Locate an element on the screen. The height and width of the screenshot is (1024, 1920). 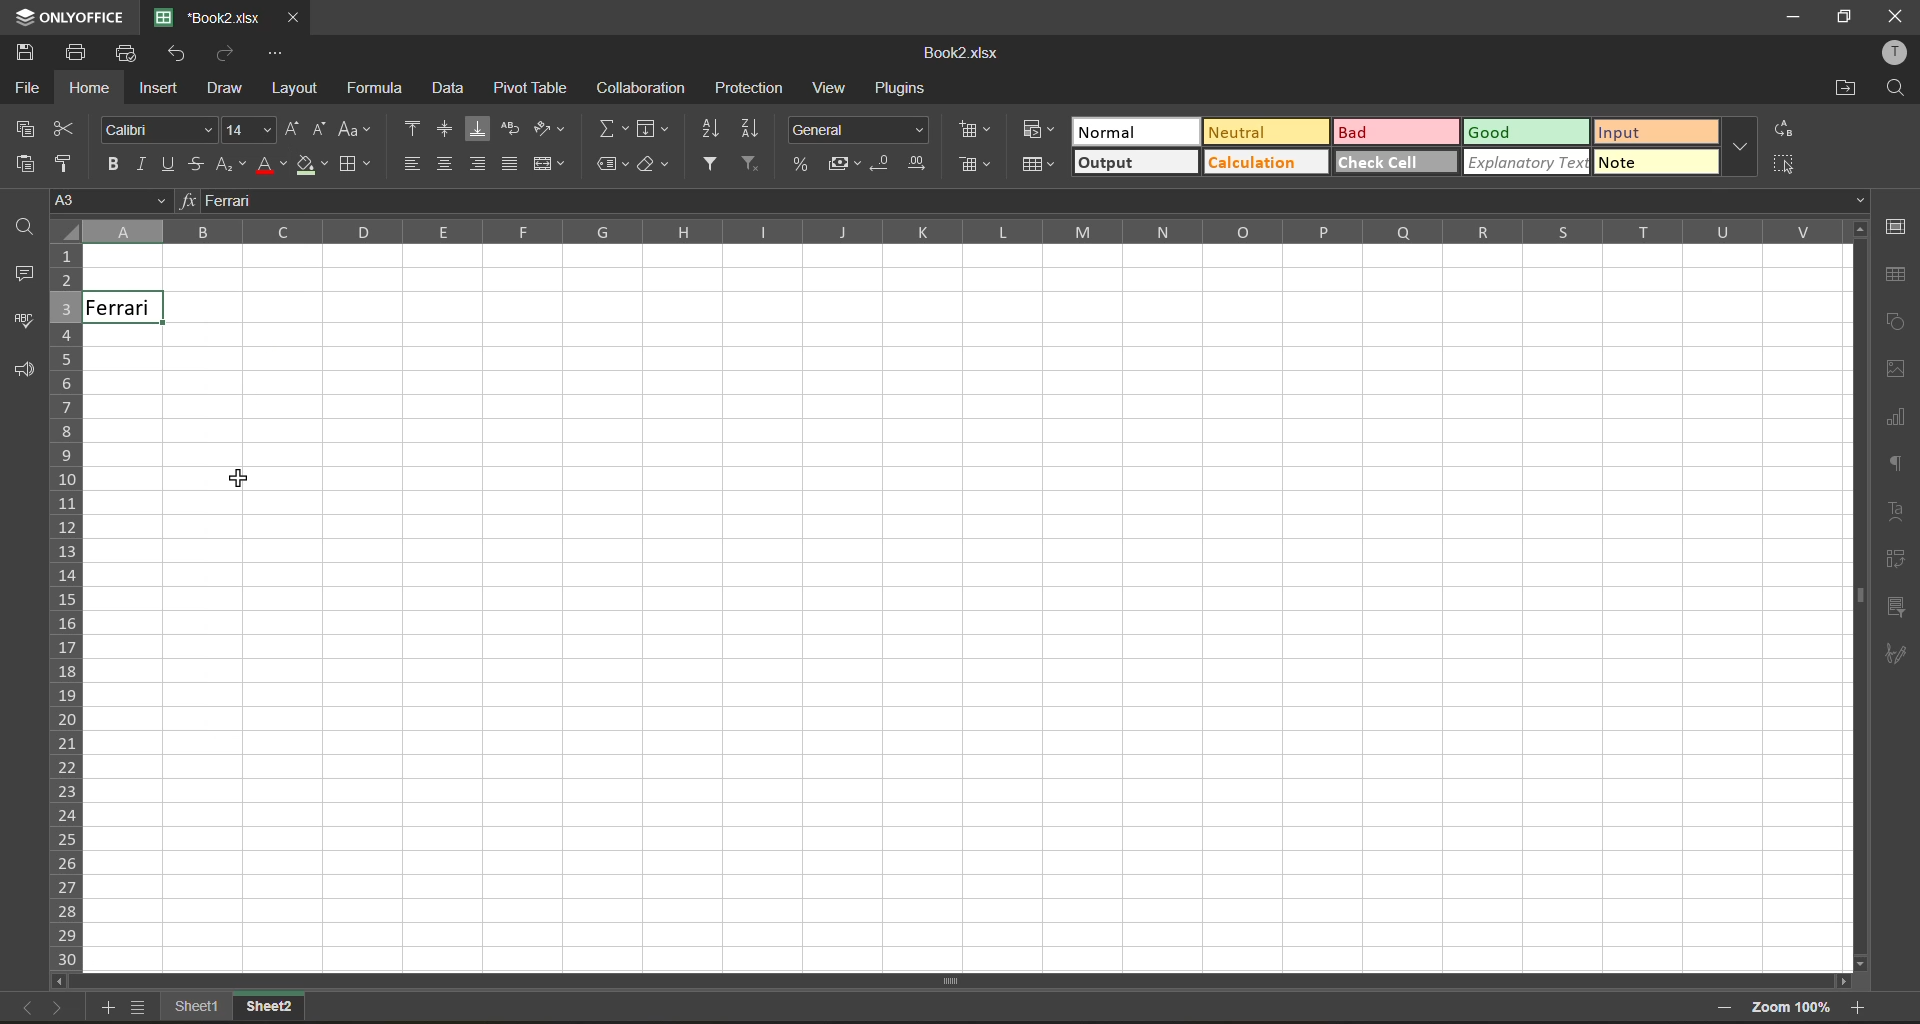
previous is located at coordinates (20, 1009).